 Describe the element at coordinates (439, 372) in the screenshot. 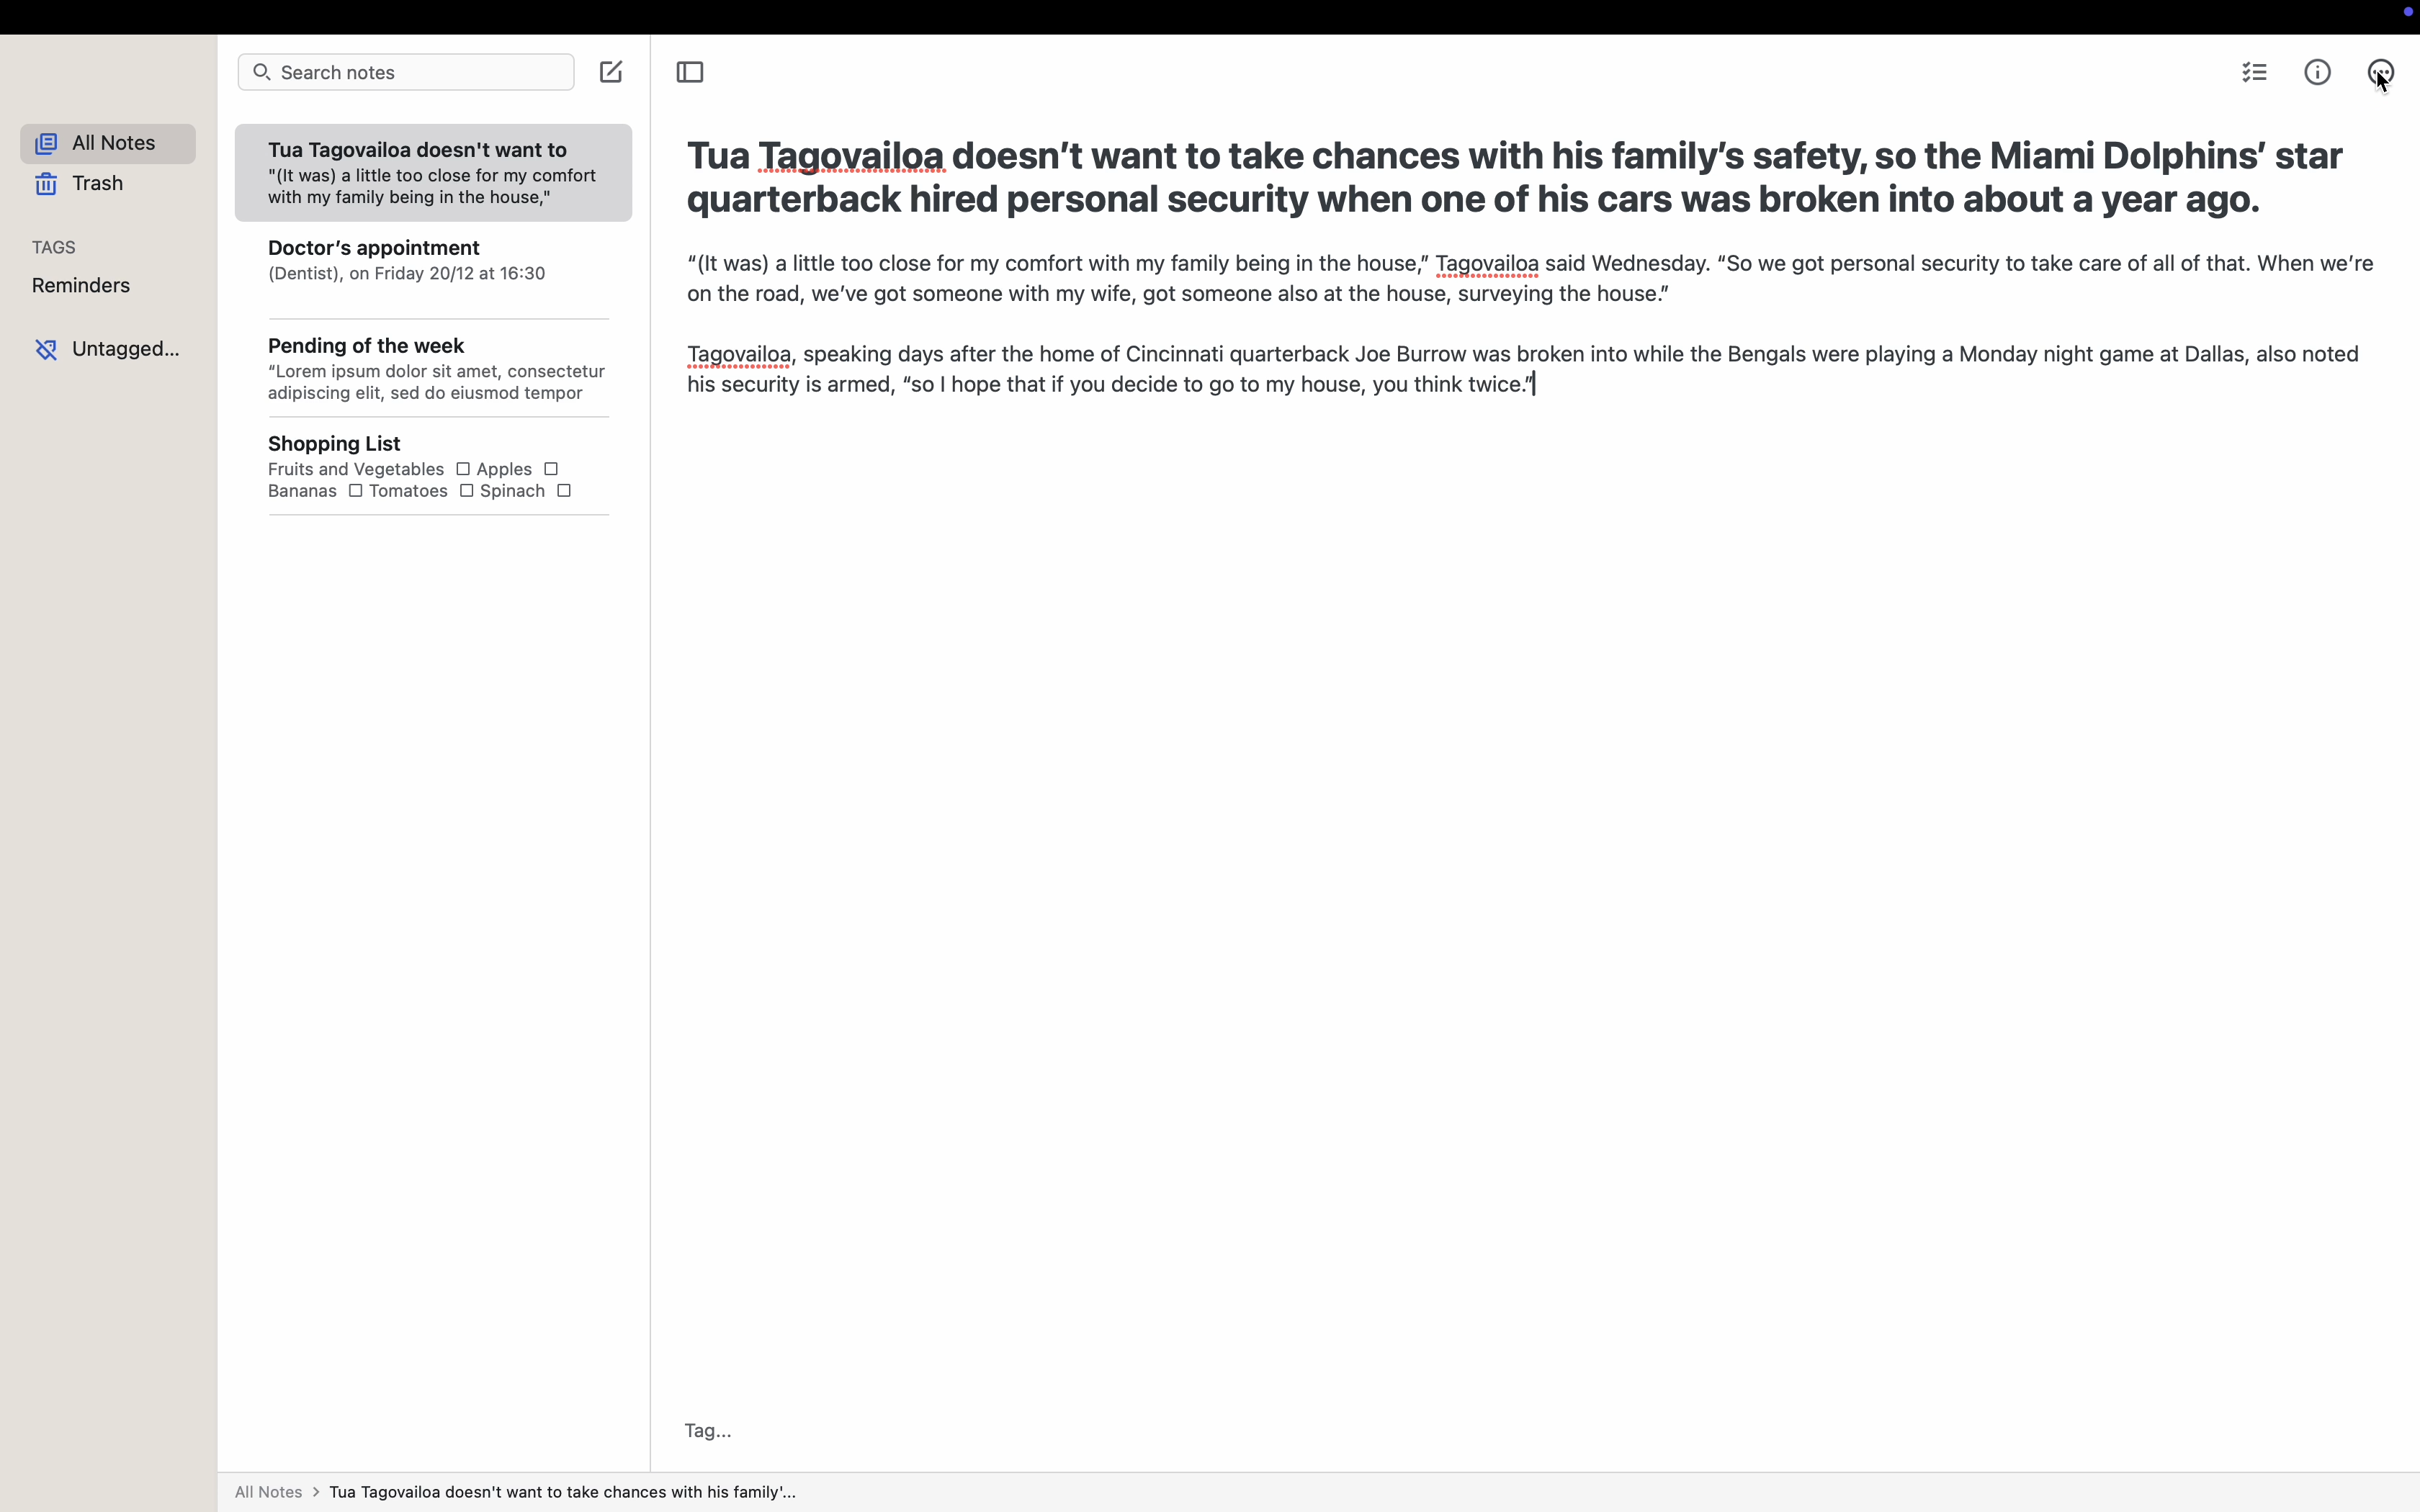

I see `Pending of the week
“Lorem ipsum dolor sit amet, consectetur
adipiscing elit, sed do eiusmod tempor` at that location.